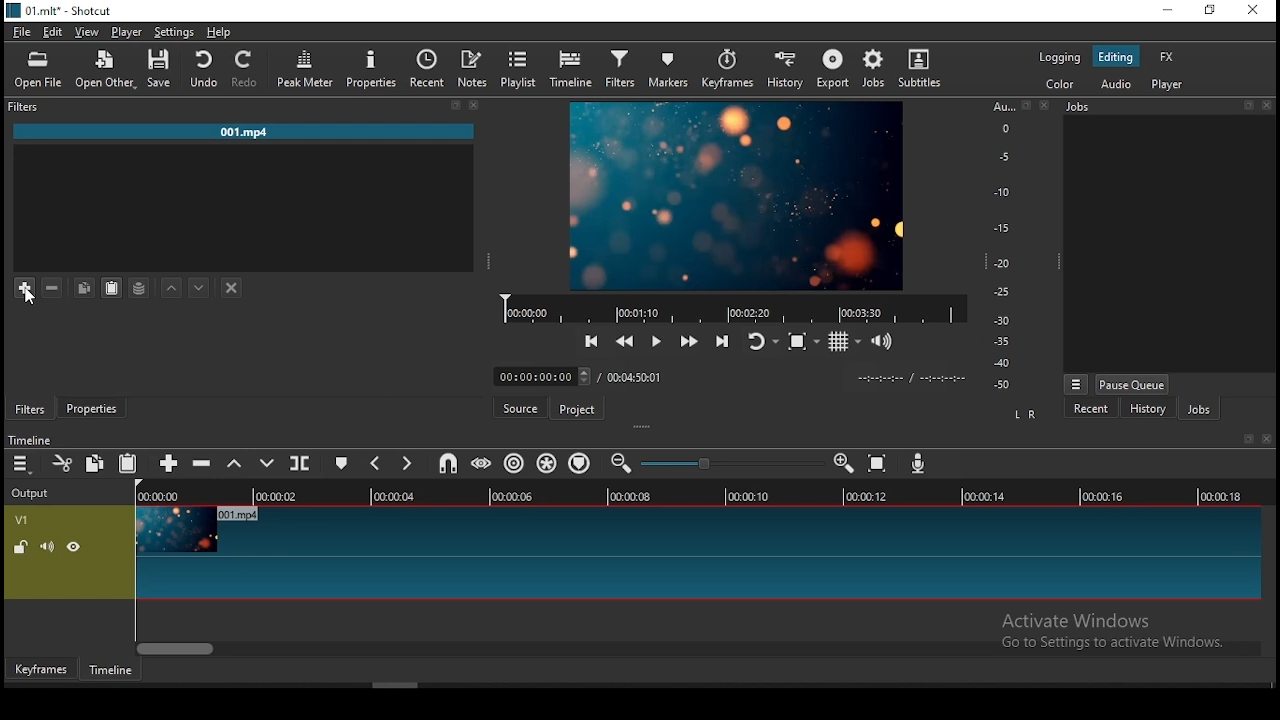 The height and width of the screenshot is (720, 1280). I want to click on zoom timeline out, so click(625, 464).